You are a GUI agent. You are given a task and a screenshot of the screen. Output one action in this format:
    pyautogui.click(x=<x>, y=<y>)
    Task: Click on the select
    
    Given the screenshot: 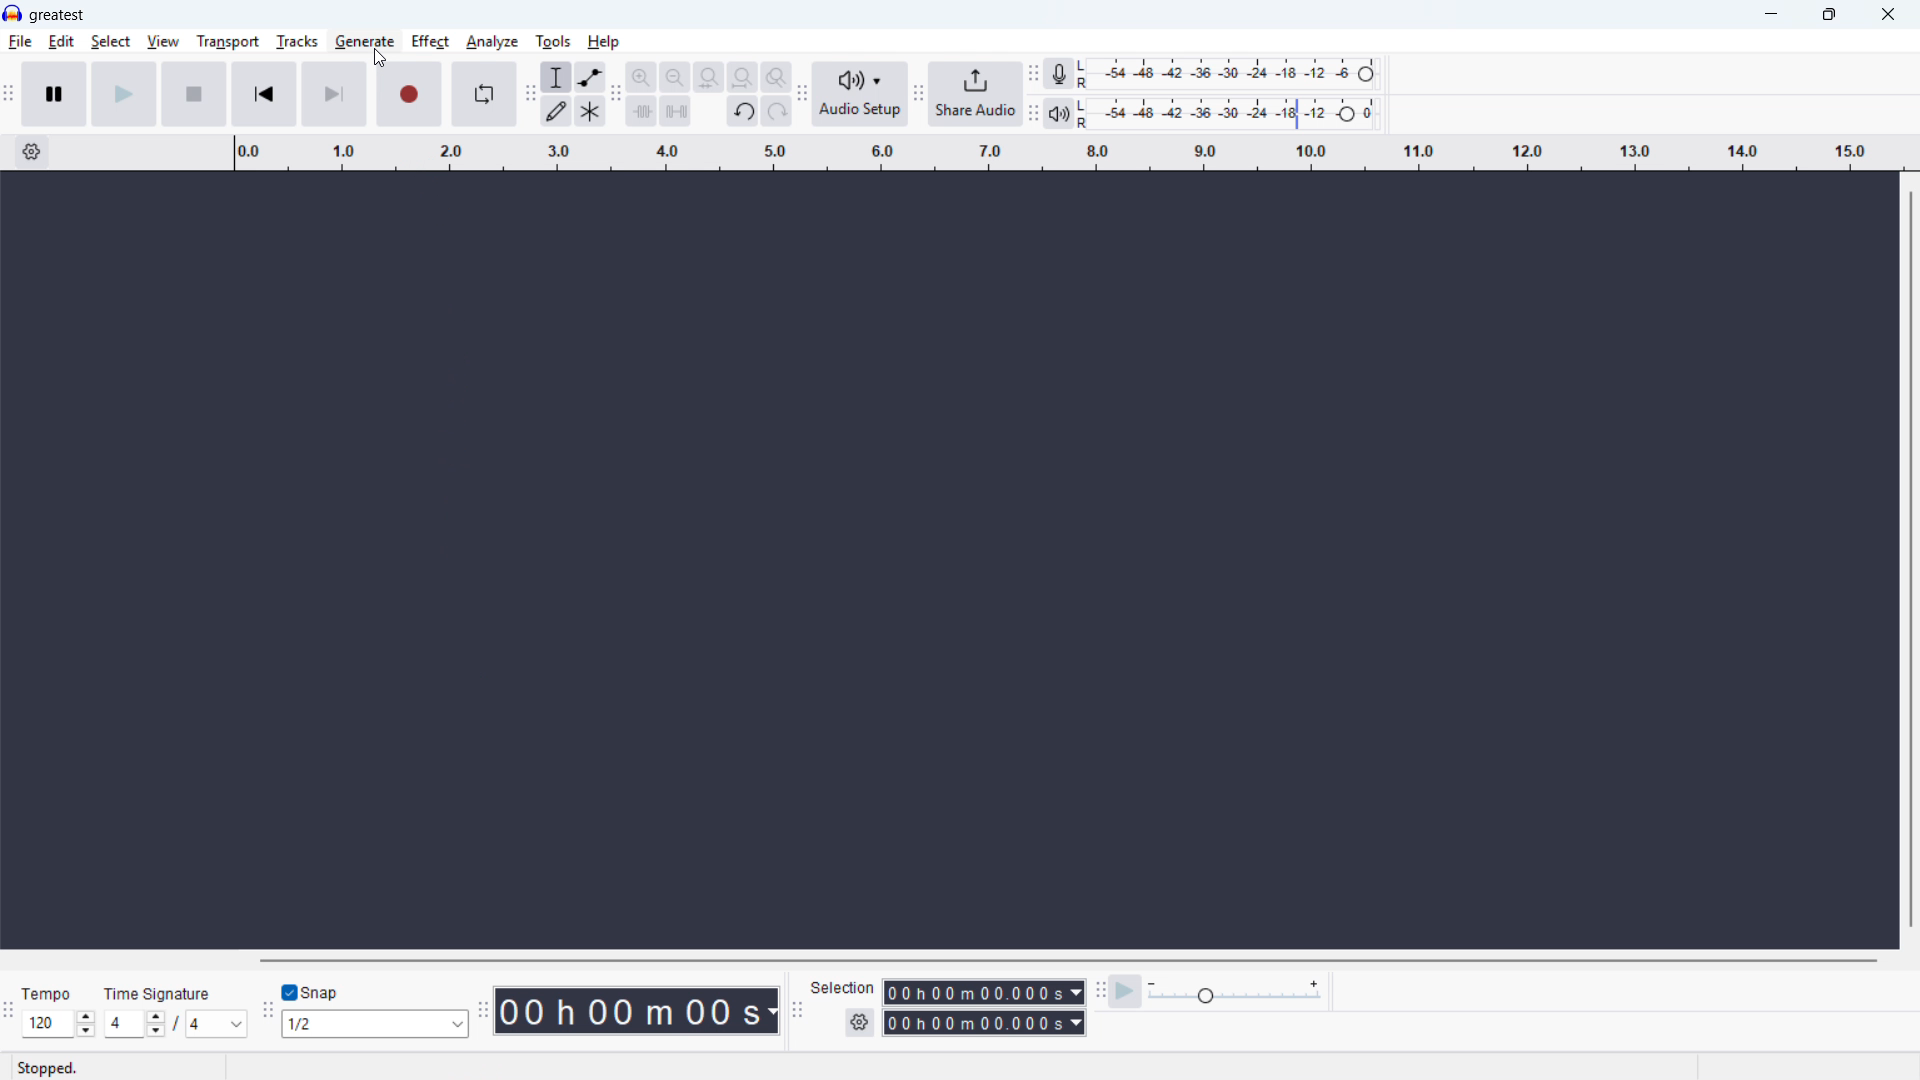 What is the action you would take?
    pyautogui.click(x=110, y=41)
    